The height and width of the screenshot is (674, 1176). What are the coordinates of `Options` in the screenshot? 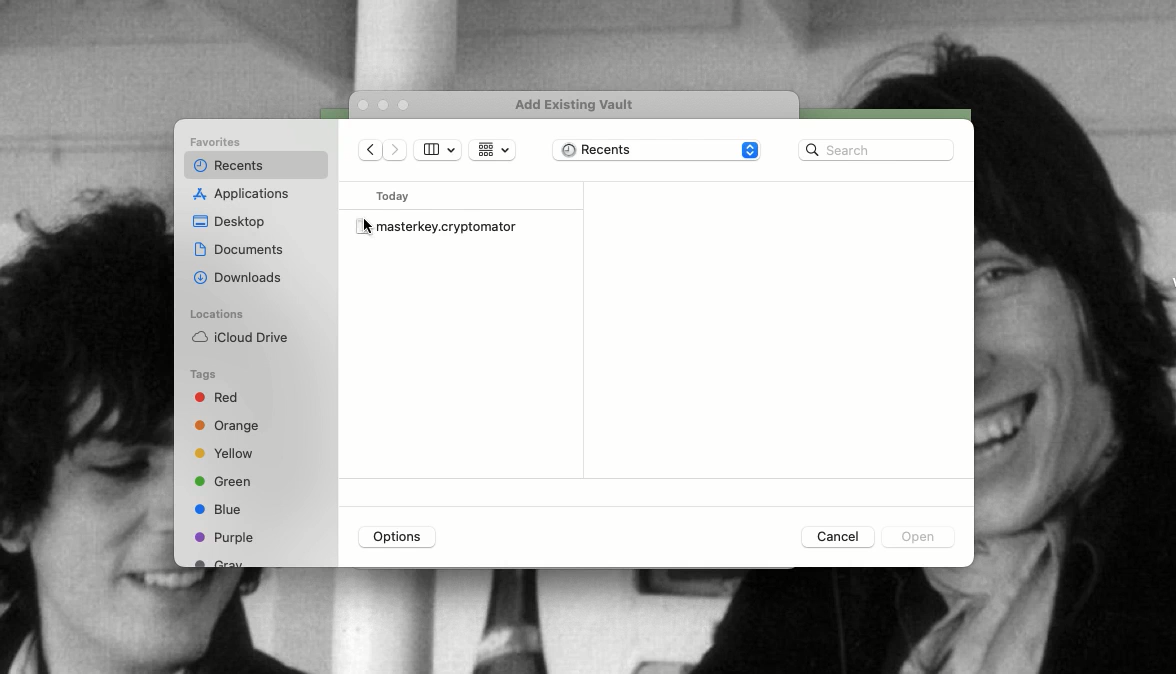 It's located at (398, 537).